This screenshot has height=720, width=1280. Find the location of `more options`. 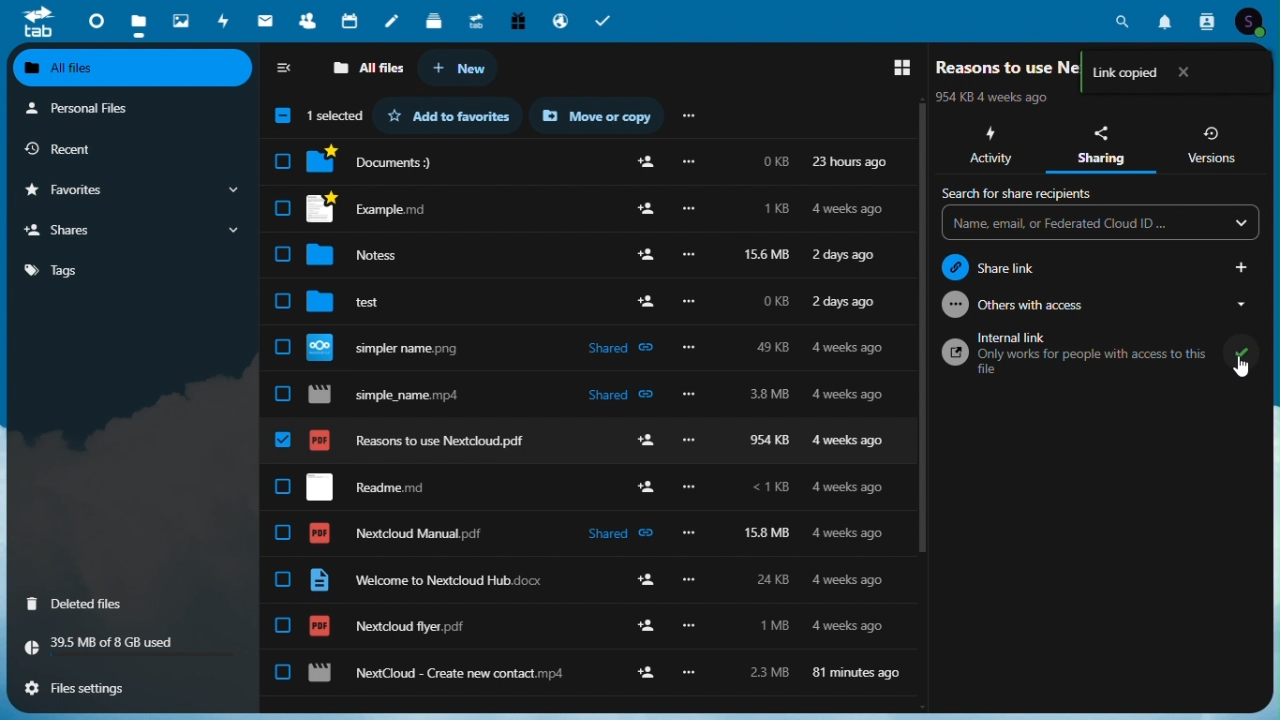

more options is located at coordinates (689, 580).